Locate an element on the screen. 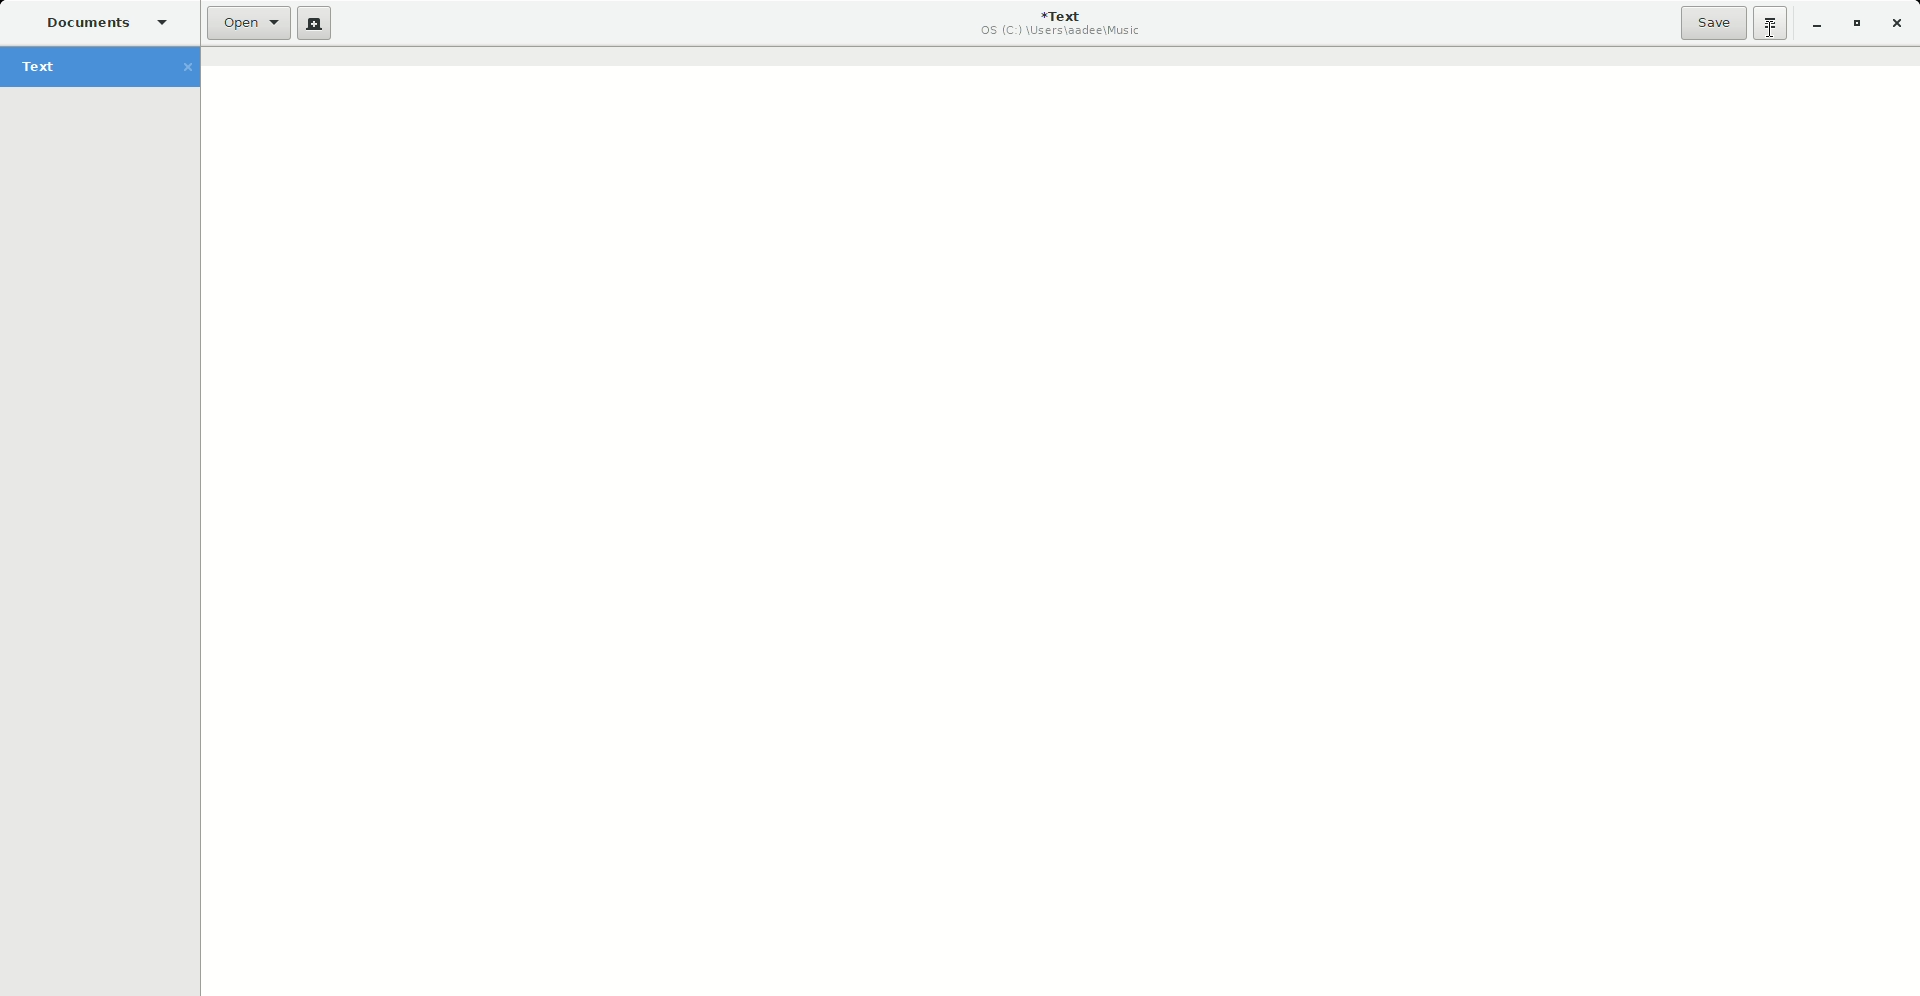  Close is located at coordinates (1898, 24).